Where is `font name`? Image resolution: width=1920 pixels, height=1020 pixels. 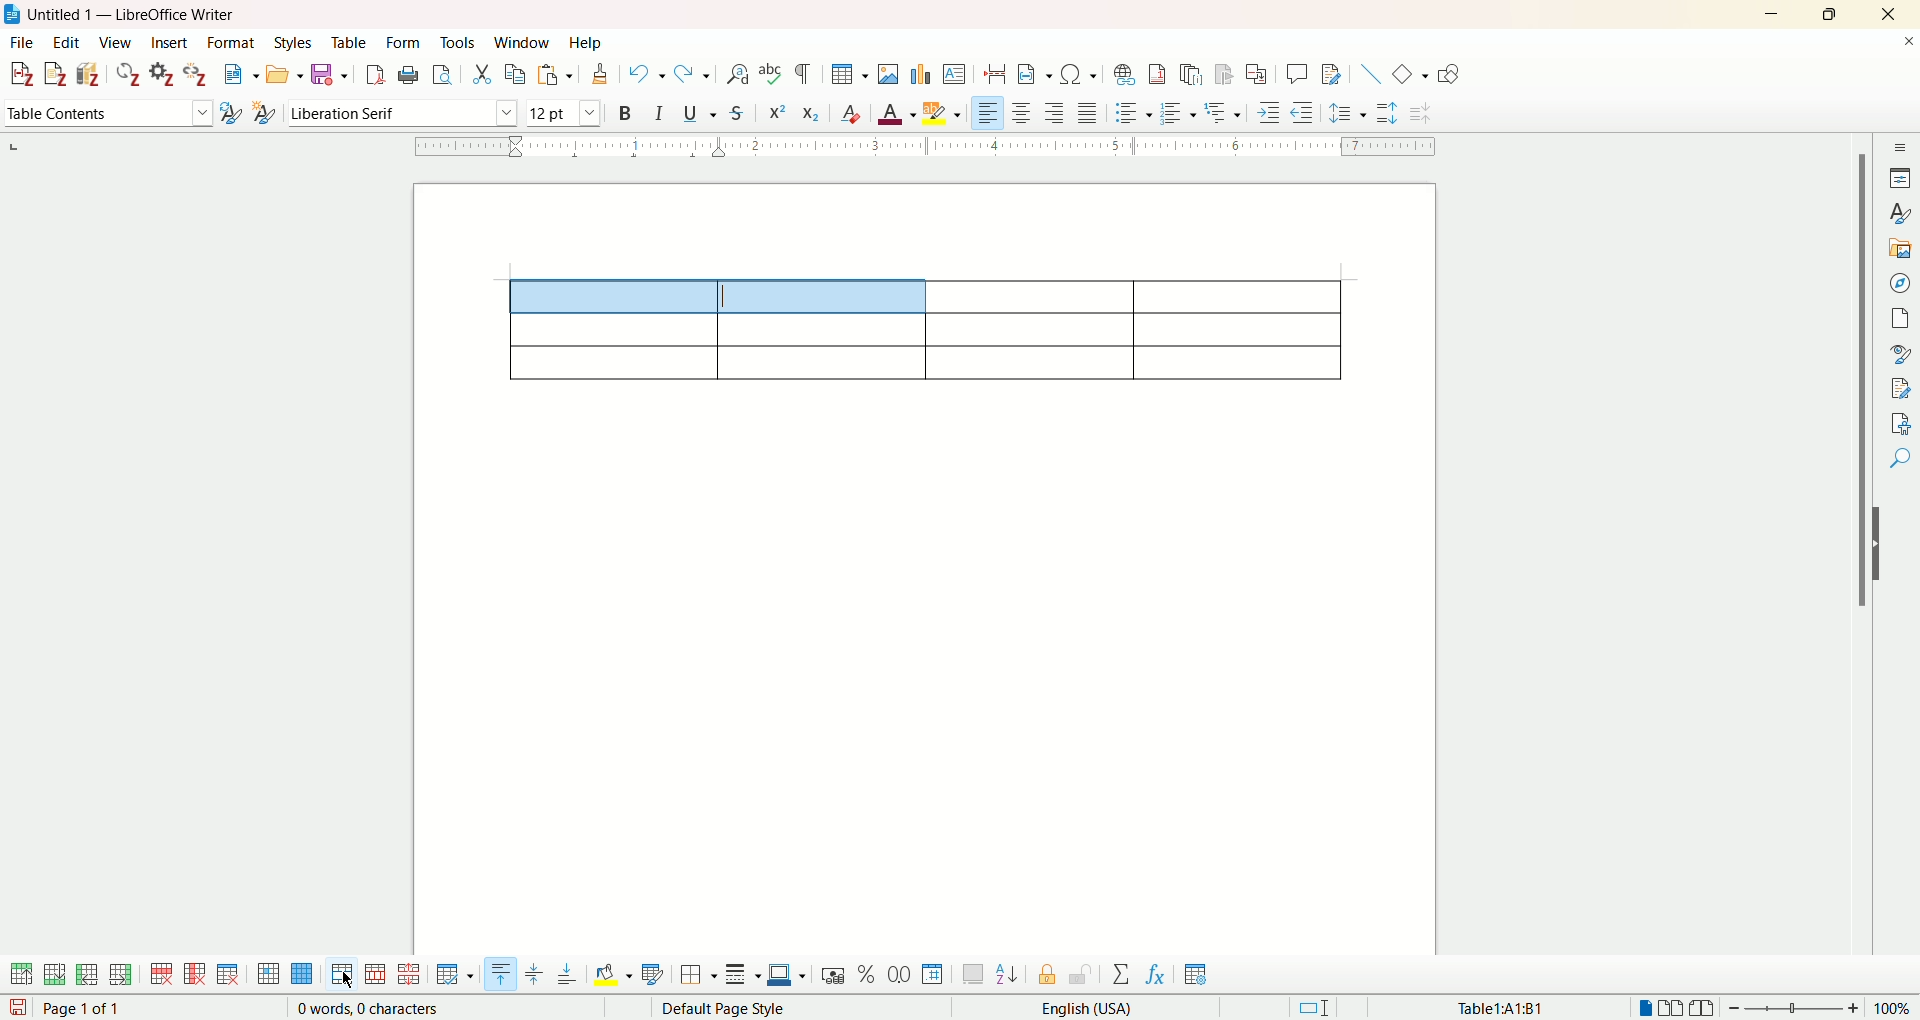 font name is located at coordinates (398, 113).